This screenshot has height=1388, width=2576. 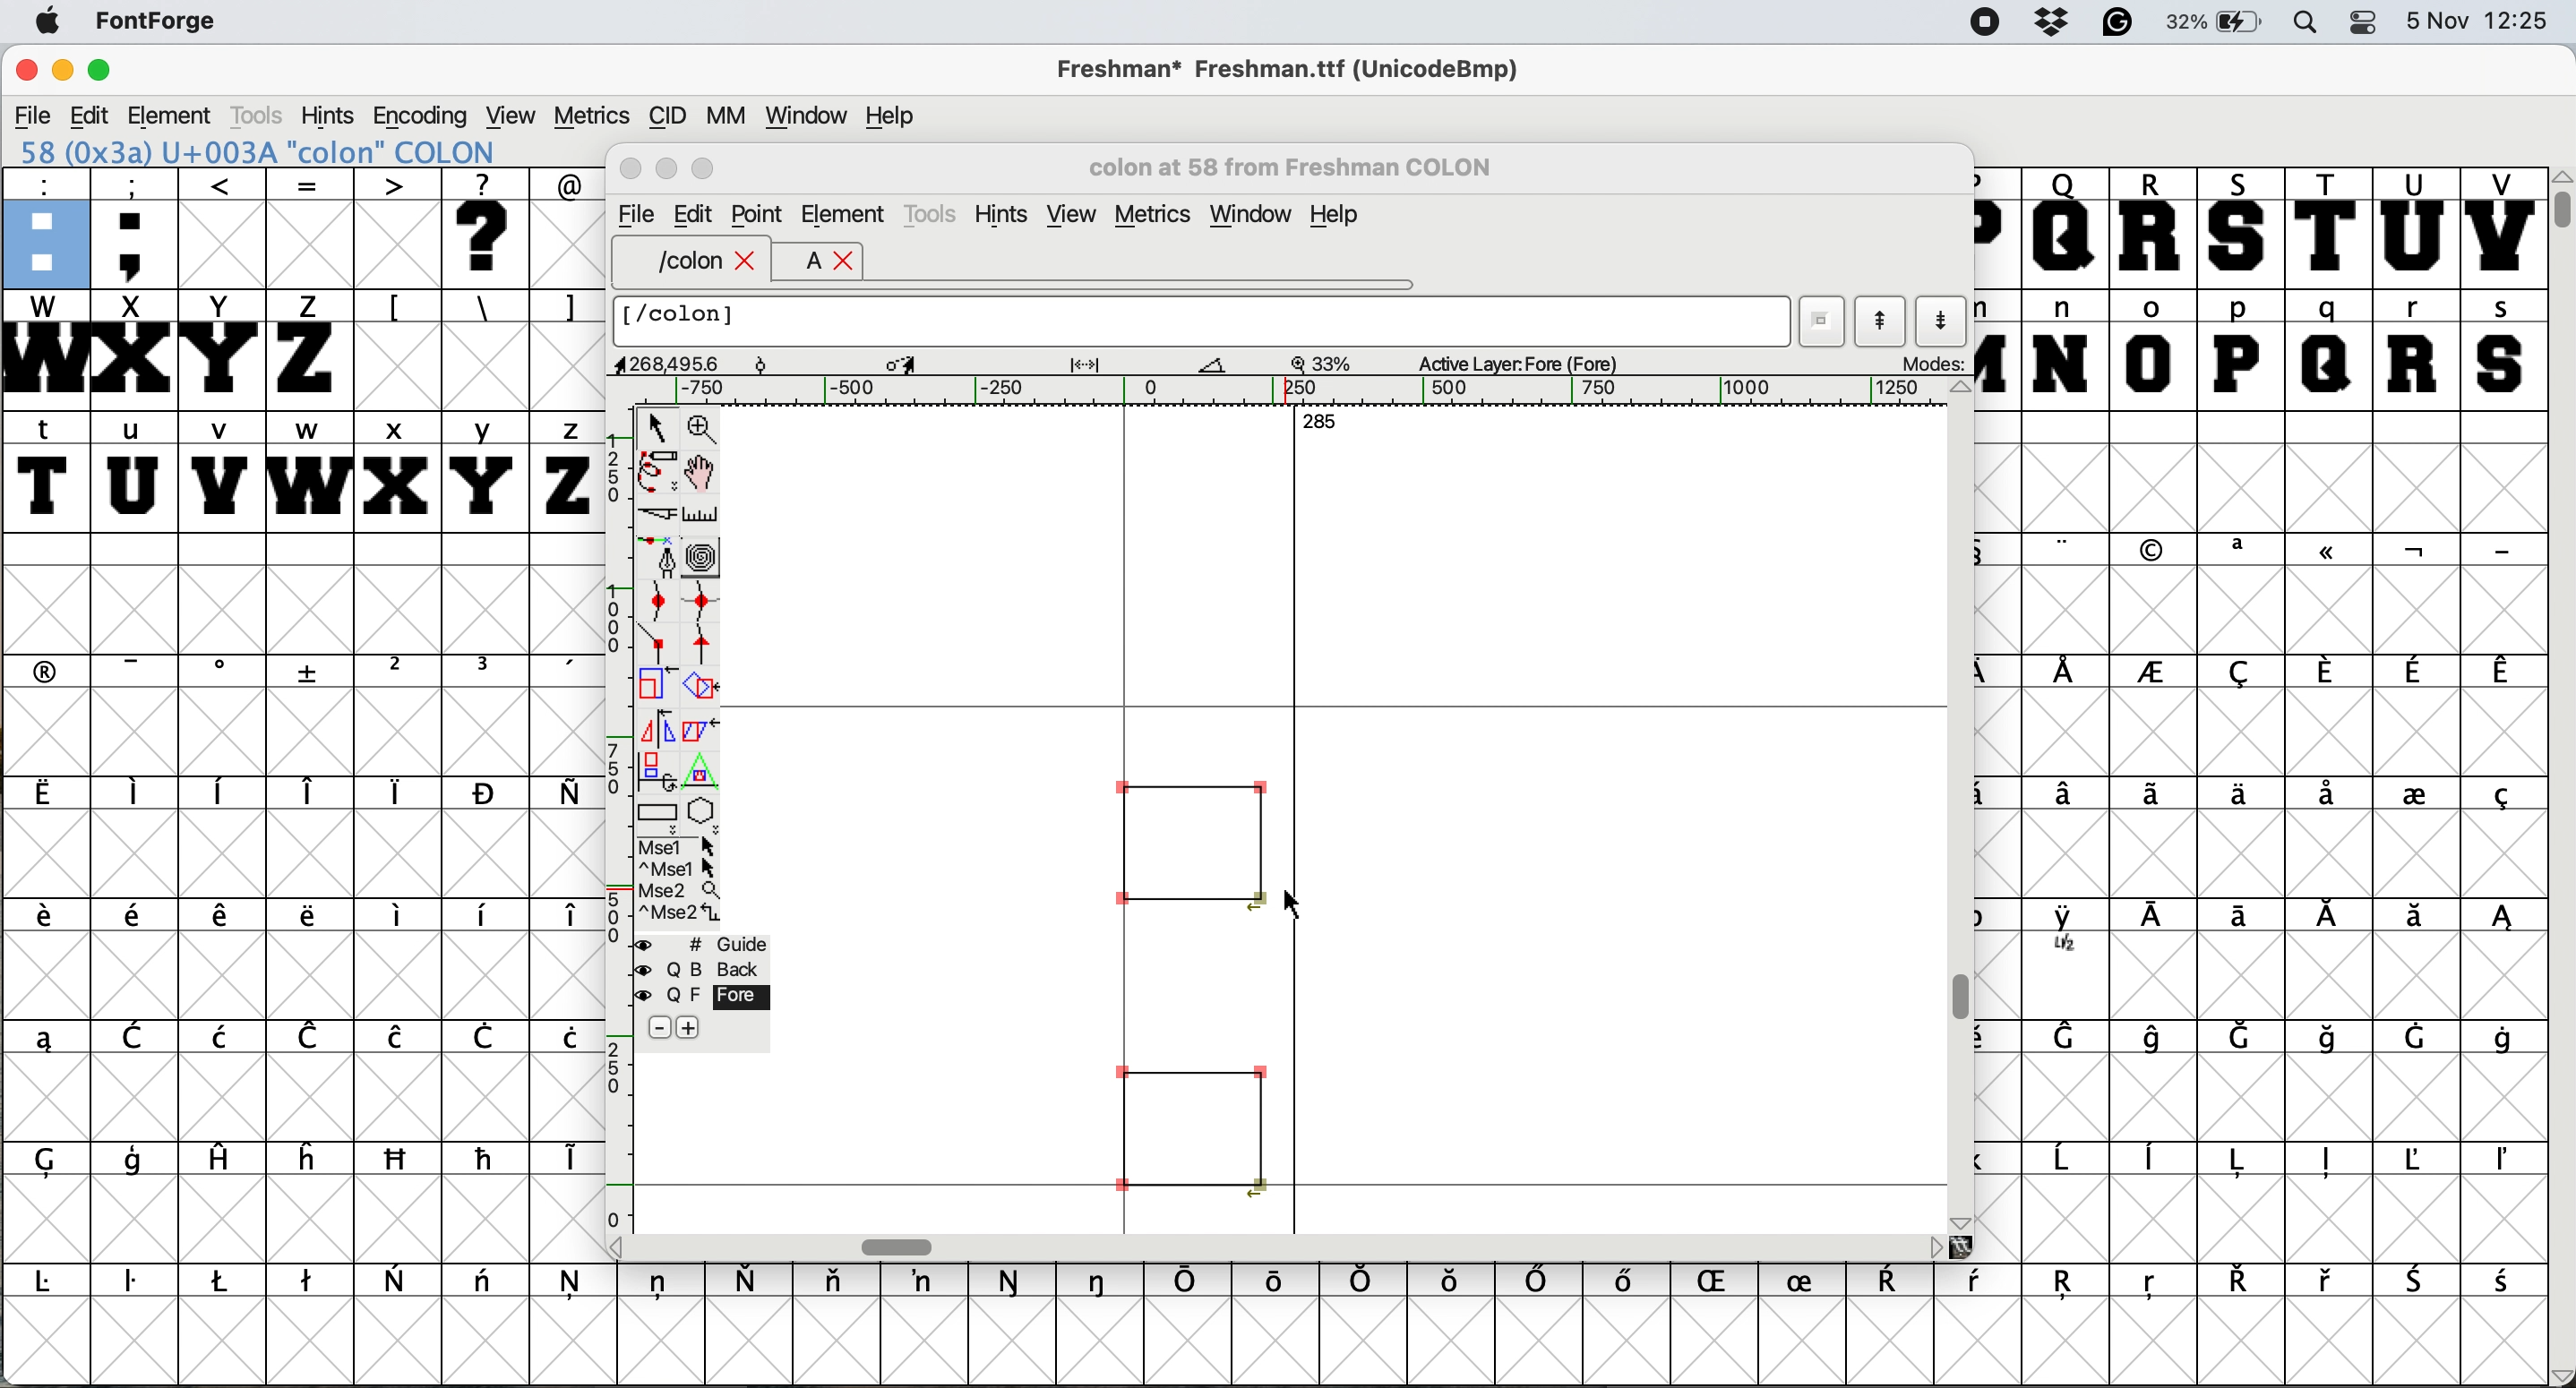 What do you see at coordinates (2160, 919) in the screenshot?
I see `symbol` at bounding box center [2160, 919].